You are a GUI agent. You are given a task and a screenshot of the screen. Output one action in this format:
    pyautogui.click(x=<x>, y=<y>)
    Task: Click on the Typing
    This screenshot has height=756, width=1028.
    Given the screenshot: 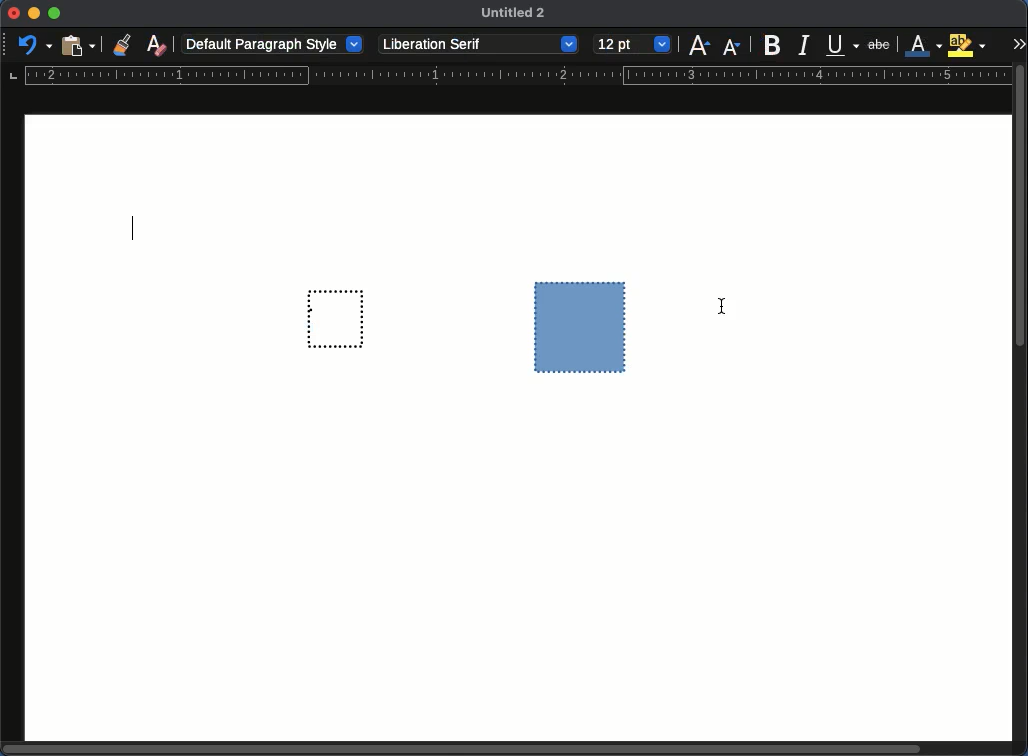 What is the action you would take?
    pyautogui.click(x=130, y=228)
    